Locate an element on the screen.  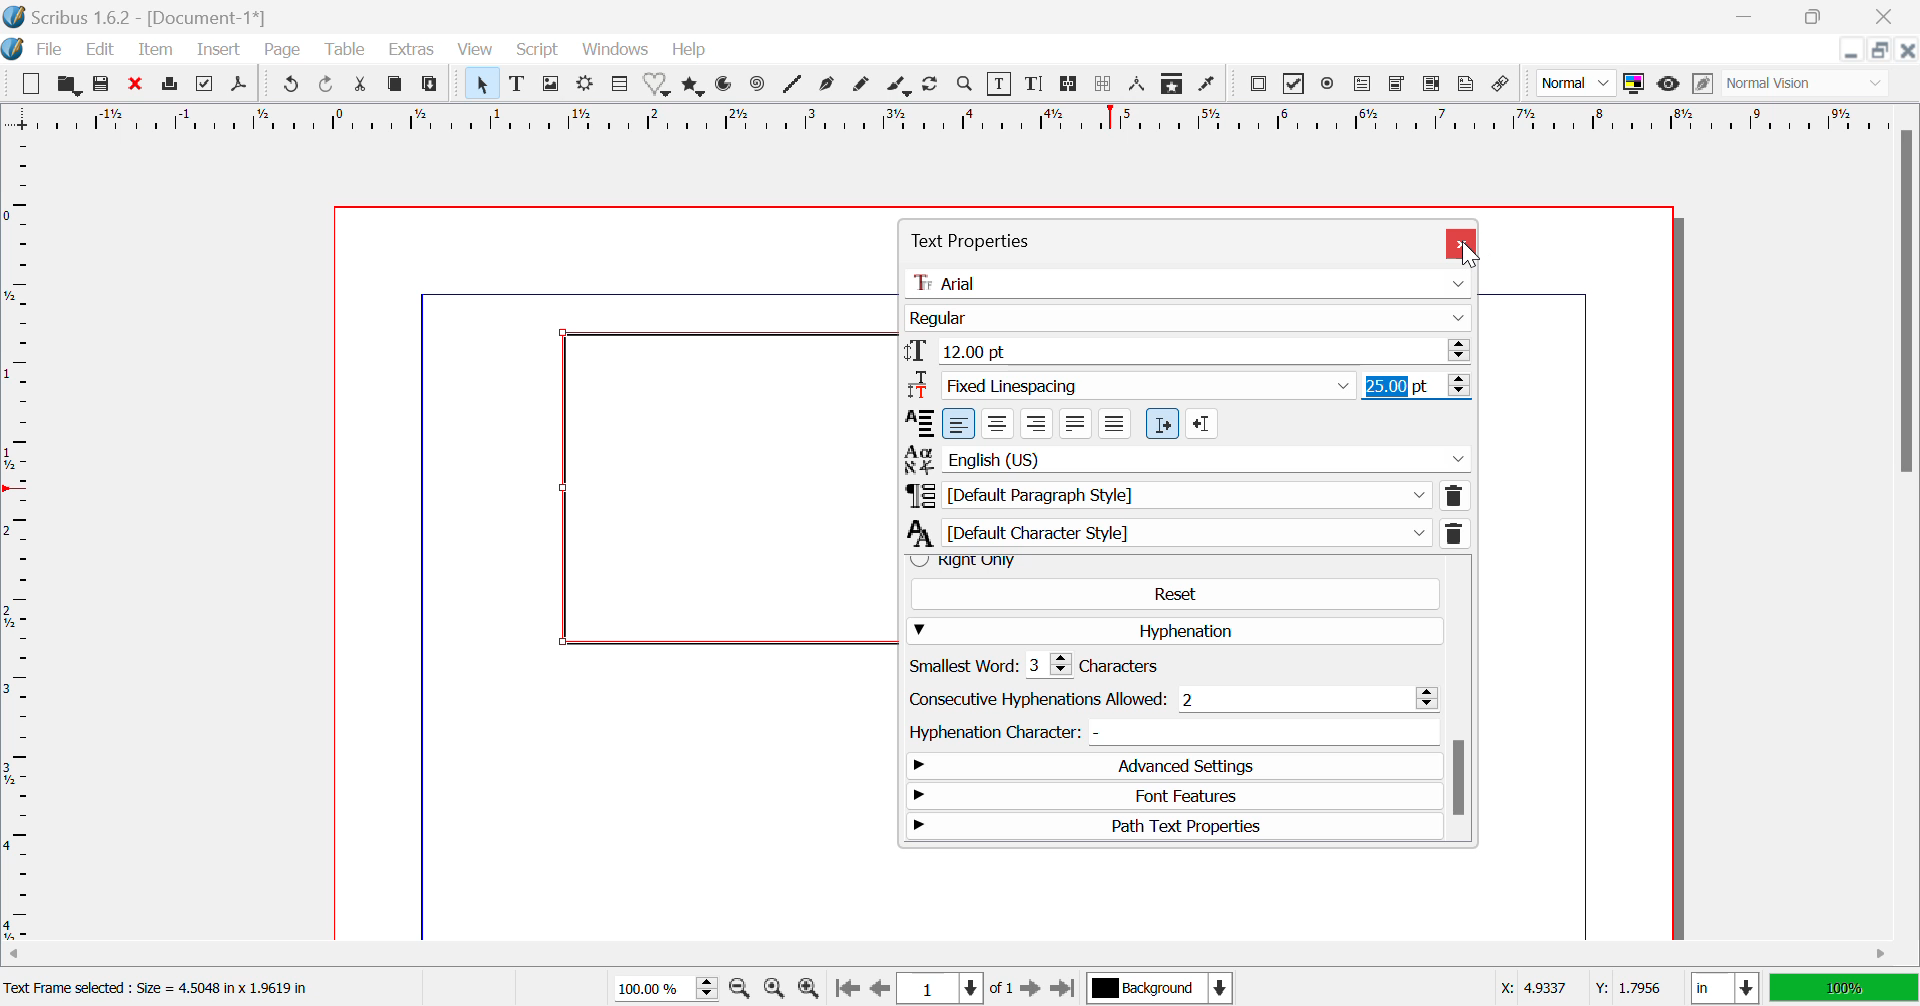
Reset is located at coordinates (1175, 593).